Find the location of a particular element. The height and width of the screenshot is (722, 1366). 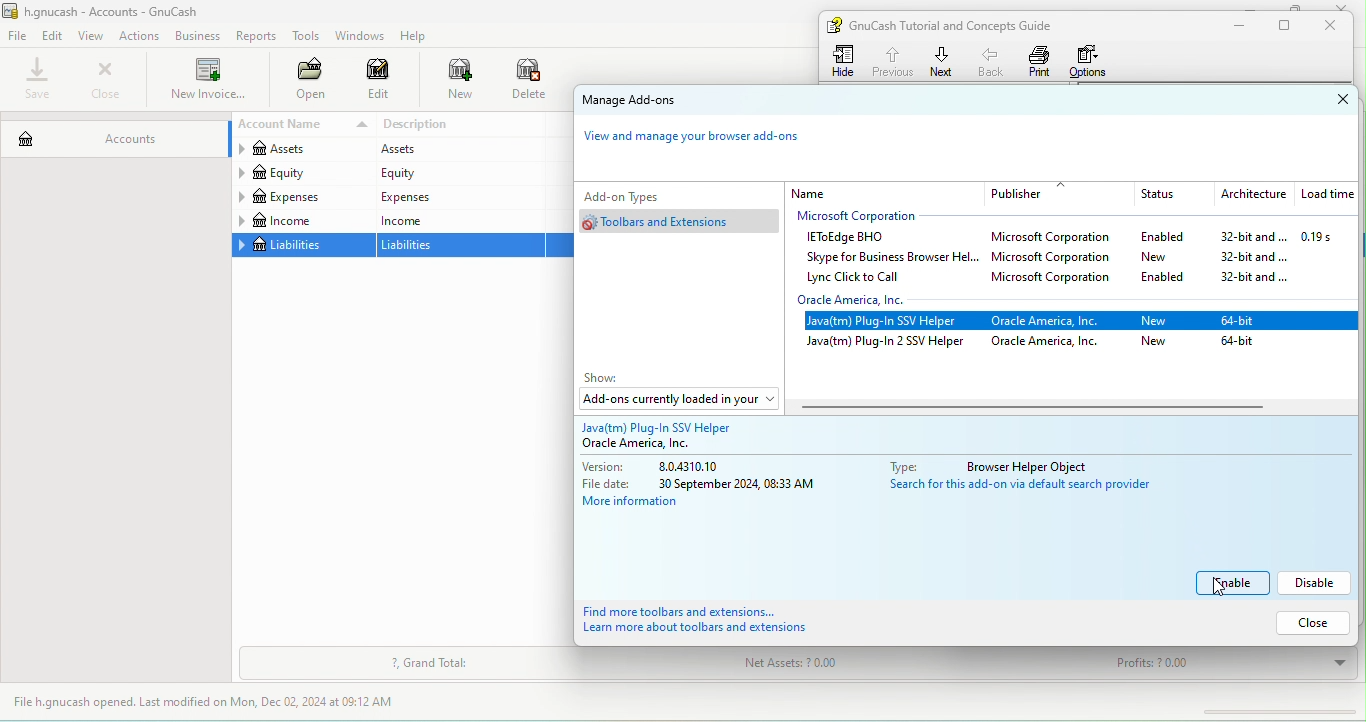

name is located at coordinates (884, 193).